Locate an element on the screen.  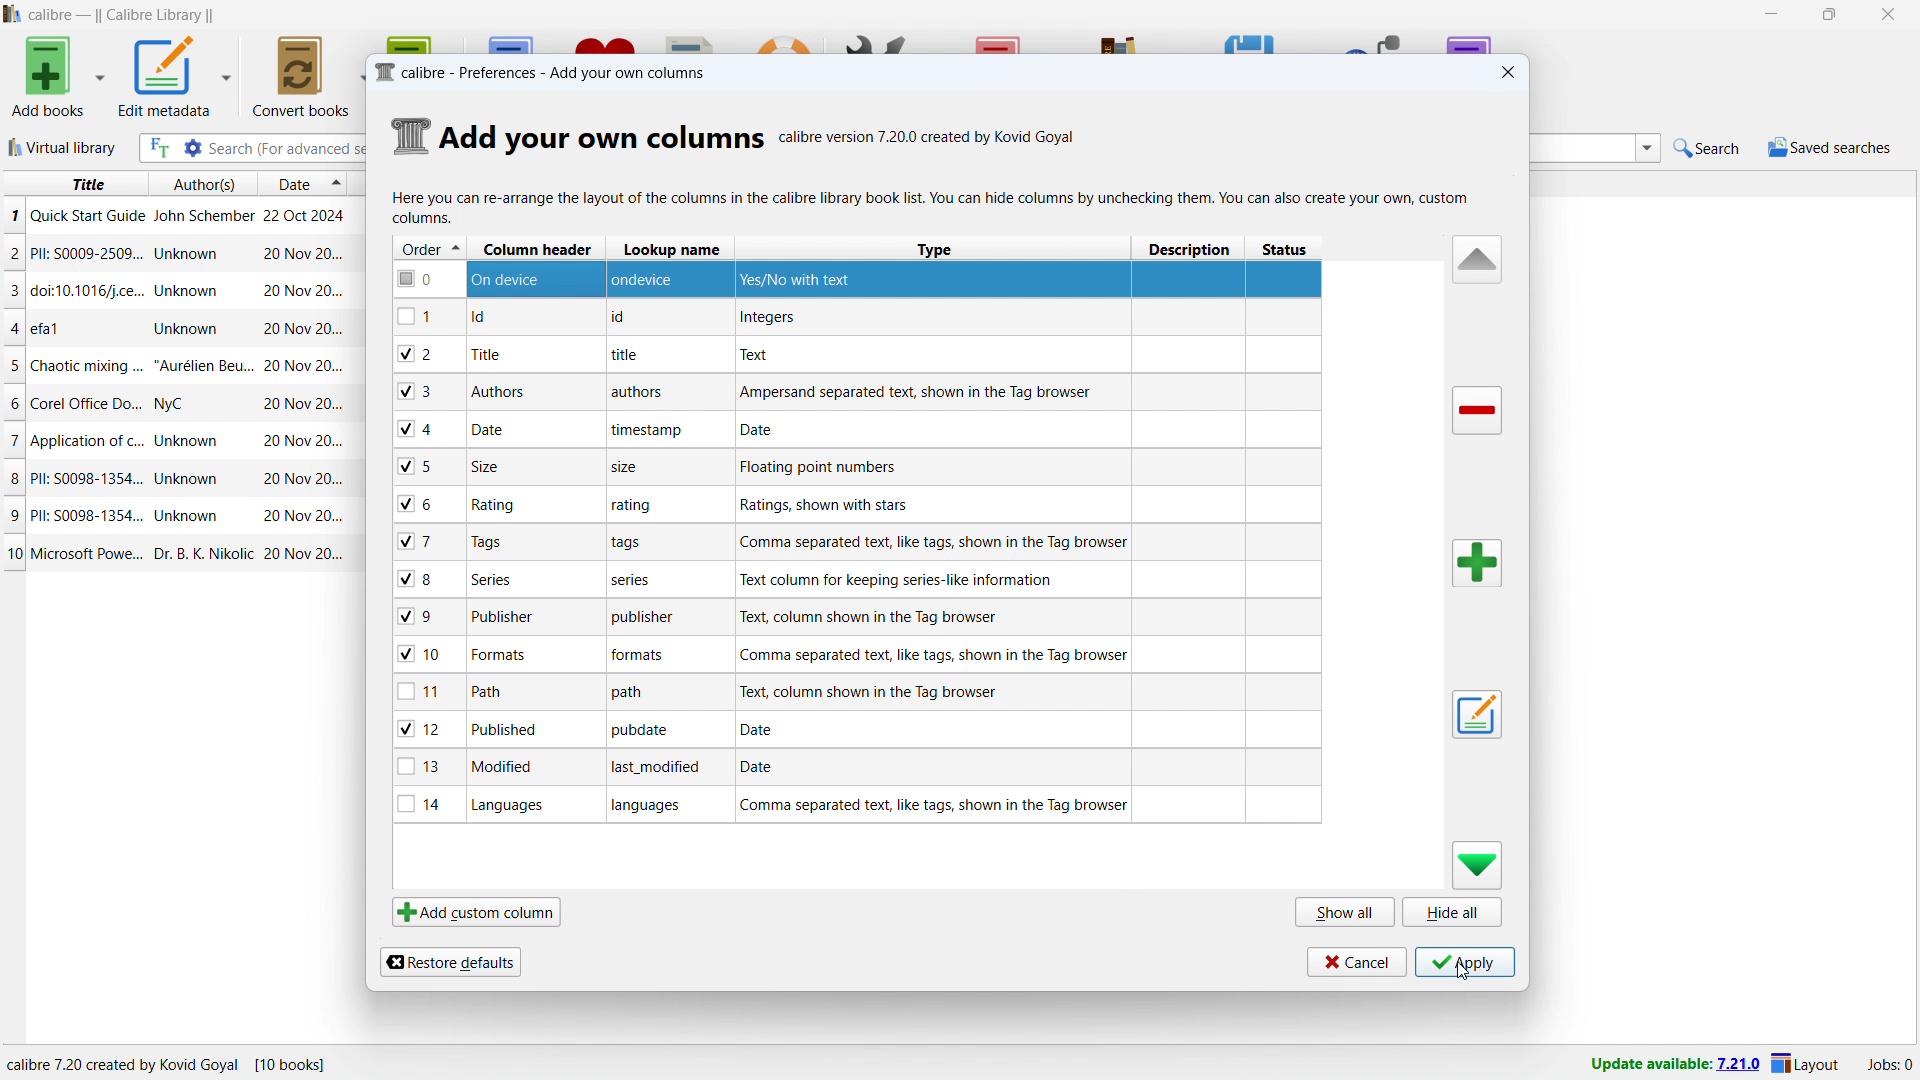
convert books is located at coordinates (299, 76).